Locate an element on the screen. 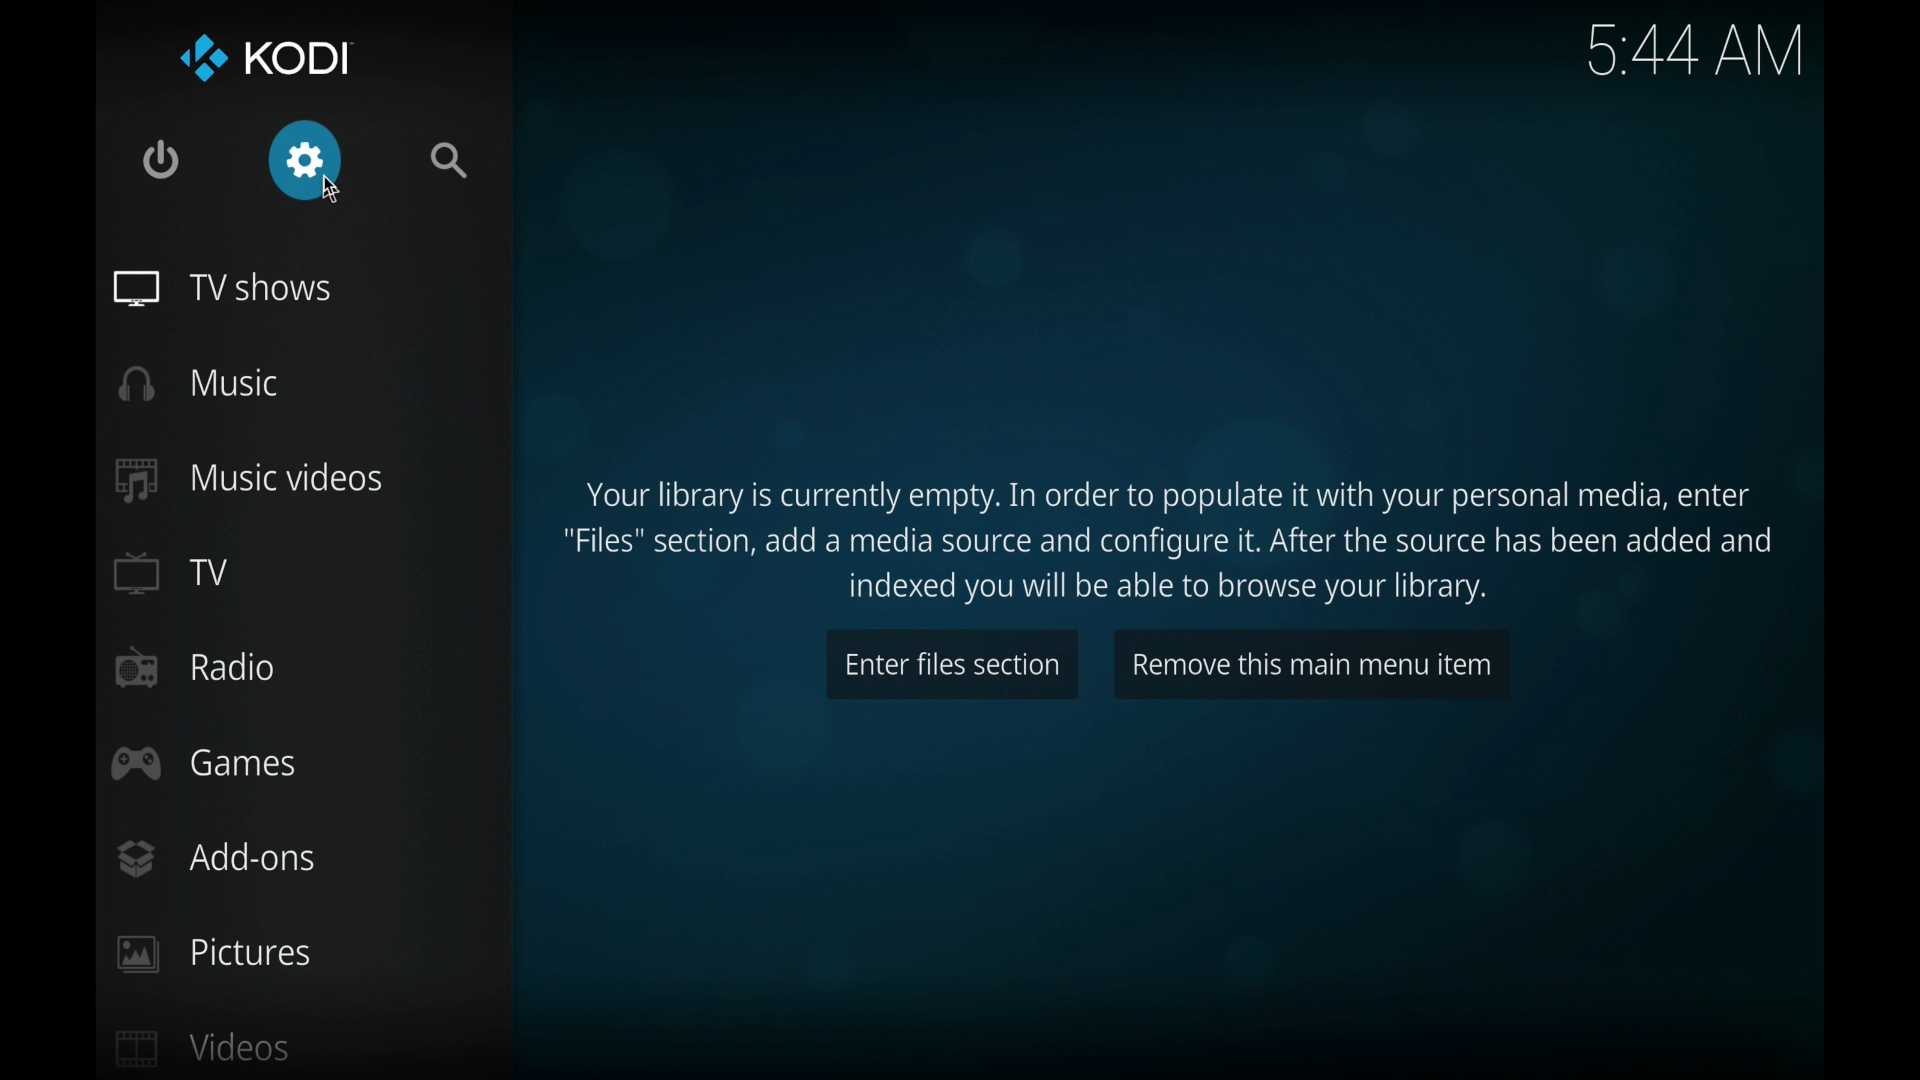 This screenshot has height=1080, width=1920. remove this main menu item is located at coordinates (1308, 664).